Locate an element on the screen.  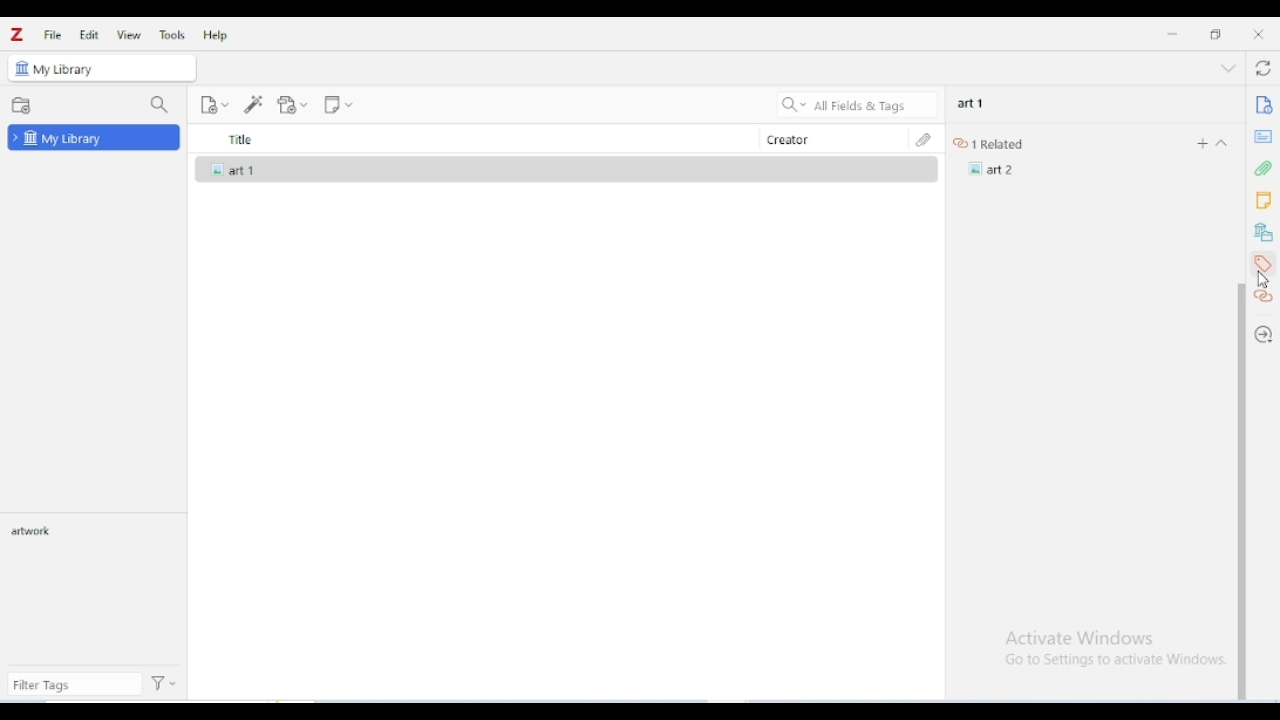
libraries and collections is located at coordinates (1264, 233).